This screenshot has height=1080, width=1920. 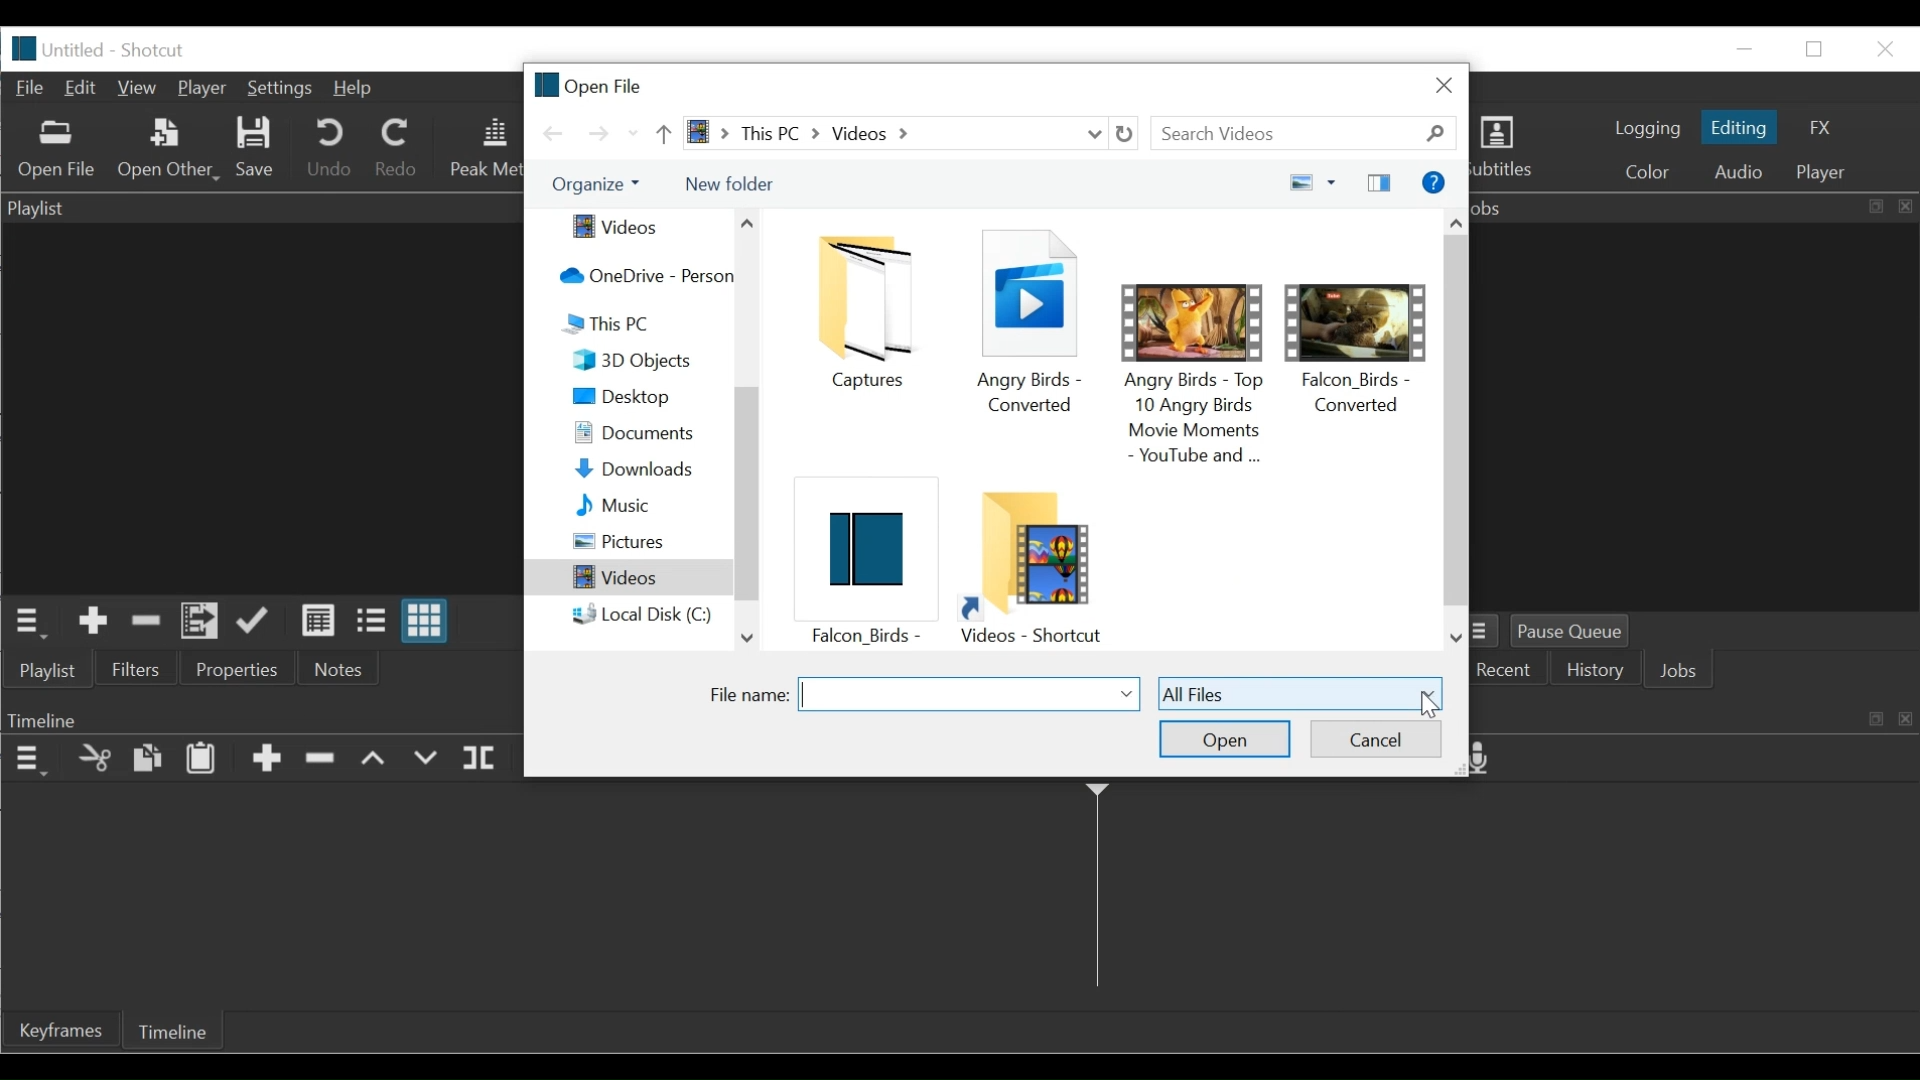 I want to click on View as files, so click(x=376, y=622).